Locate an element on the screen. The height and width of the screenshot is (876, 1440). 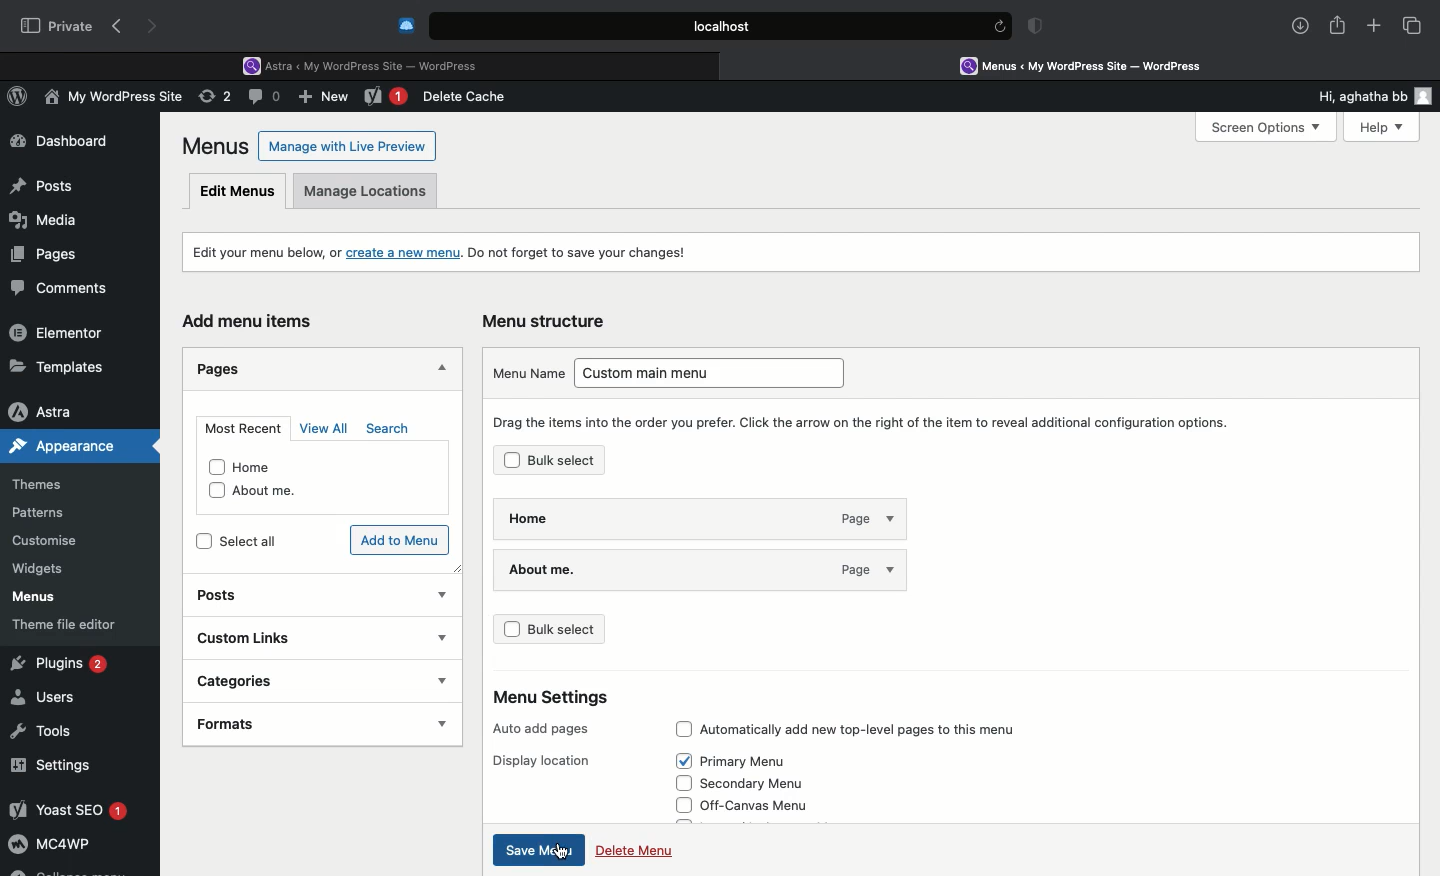
Edit your menu, or is located at coordinates (264, 252).